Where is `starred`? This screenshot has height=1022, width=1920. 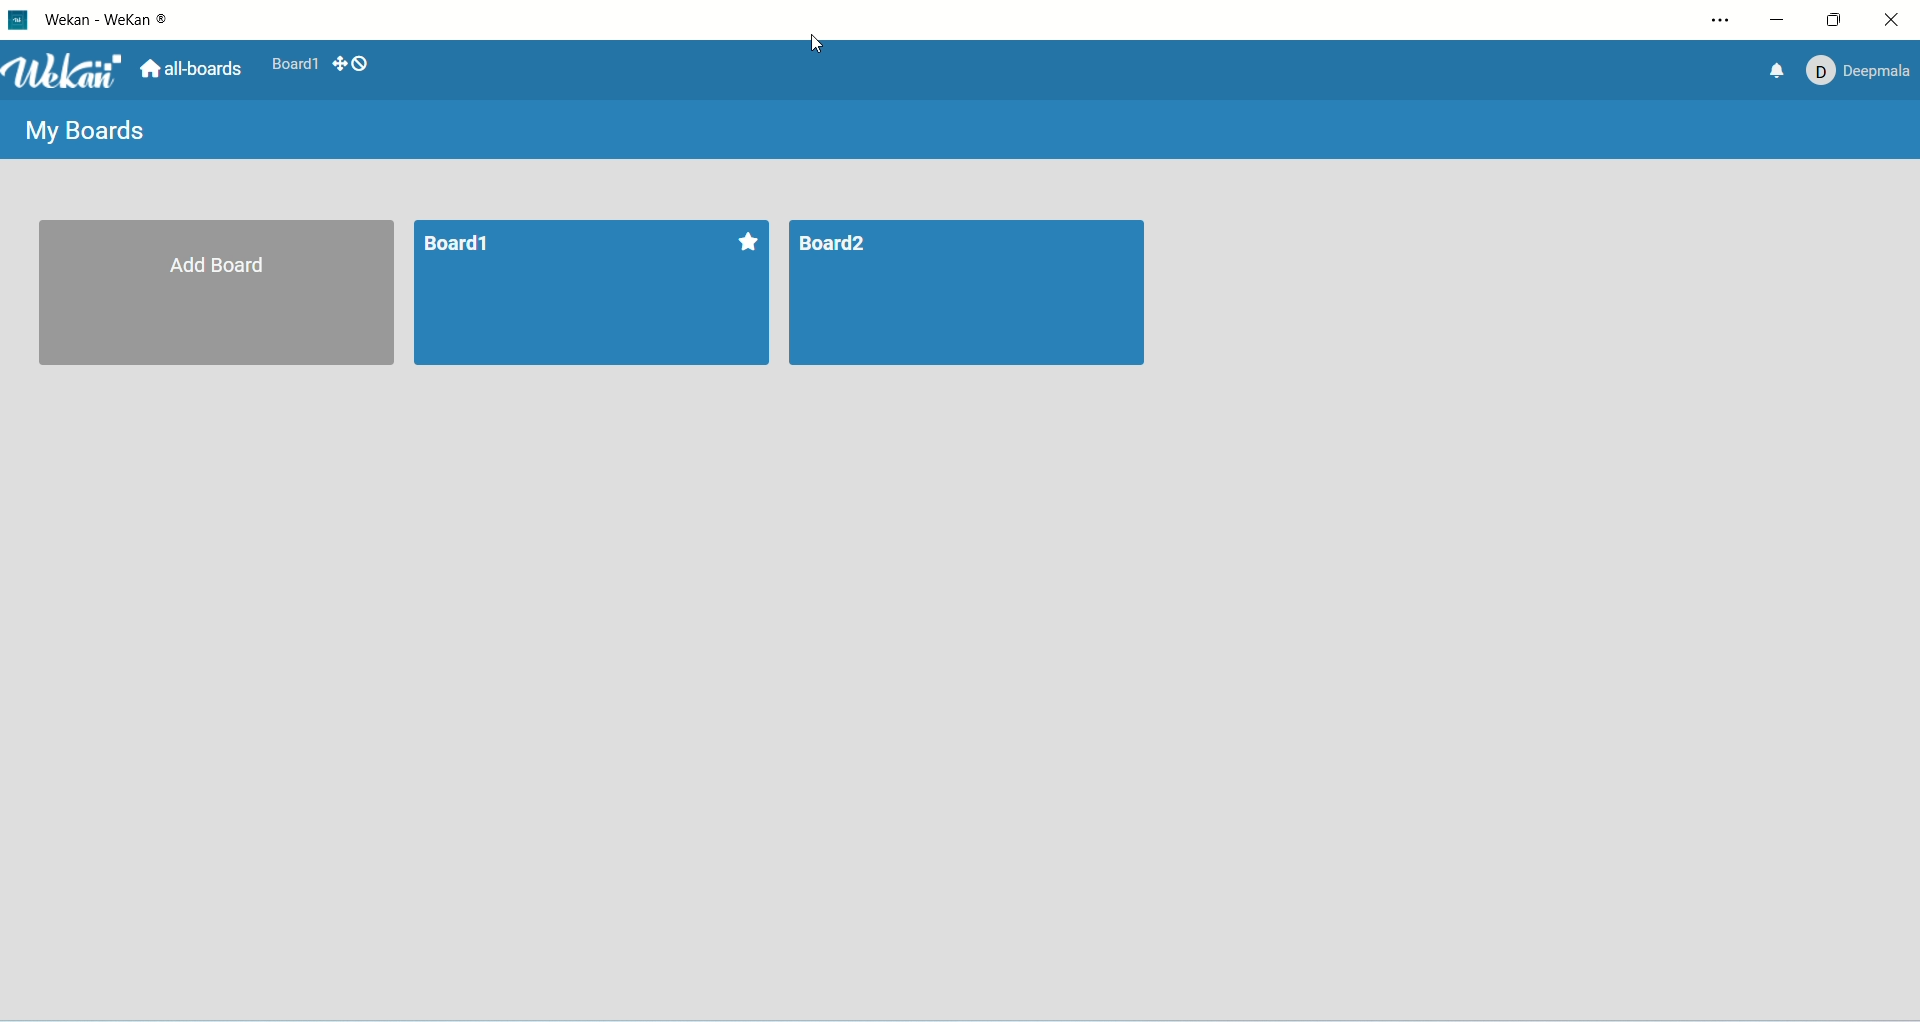
starred is located at coordinates (747, 239).